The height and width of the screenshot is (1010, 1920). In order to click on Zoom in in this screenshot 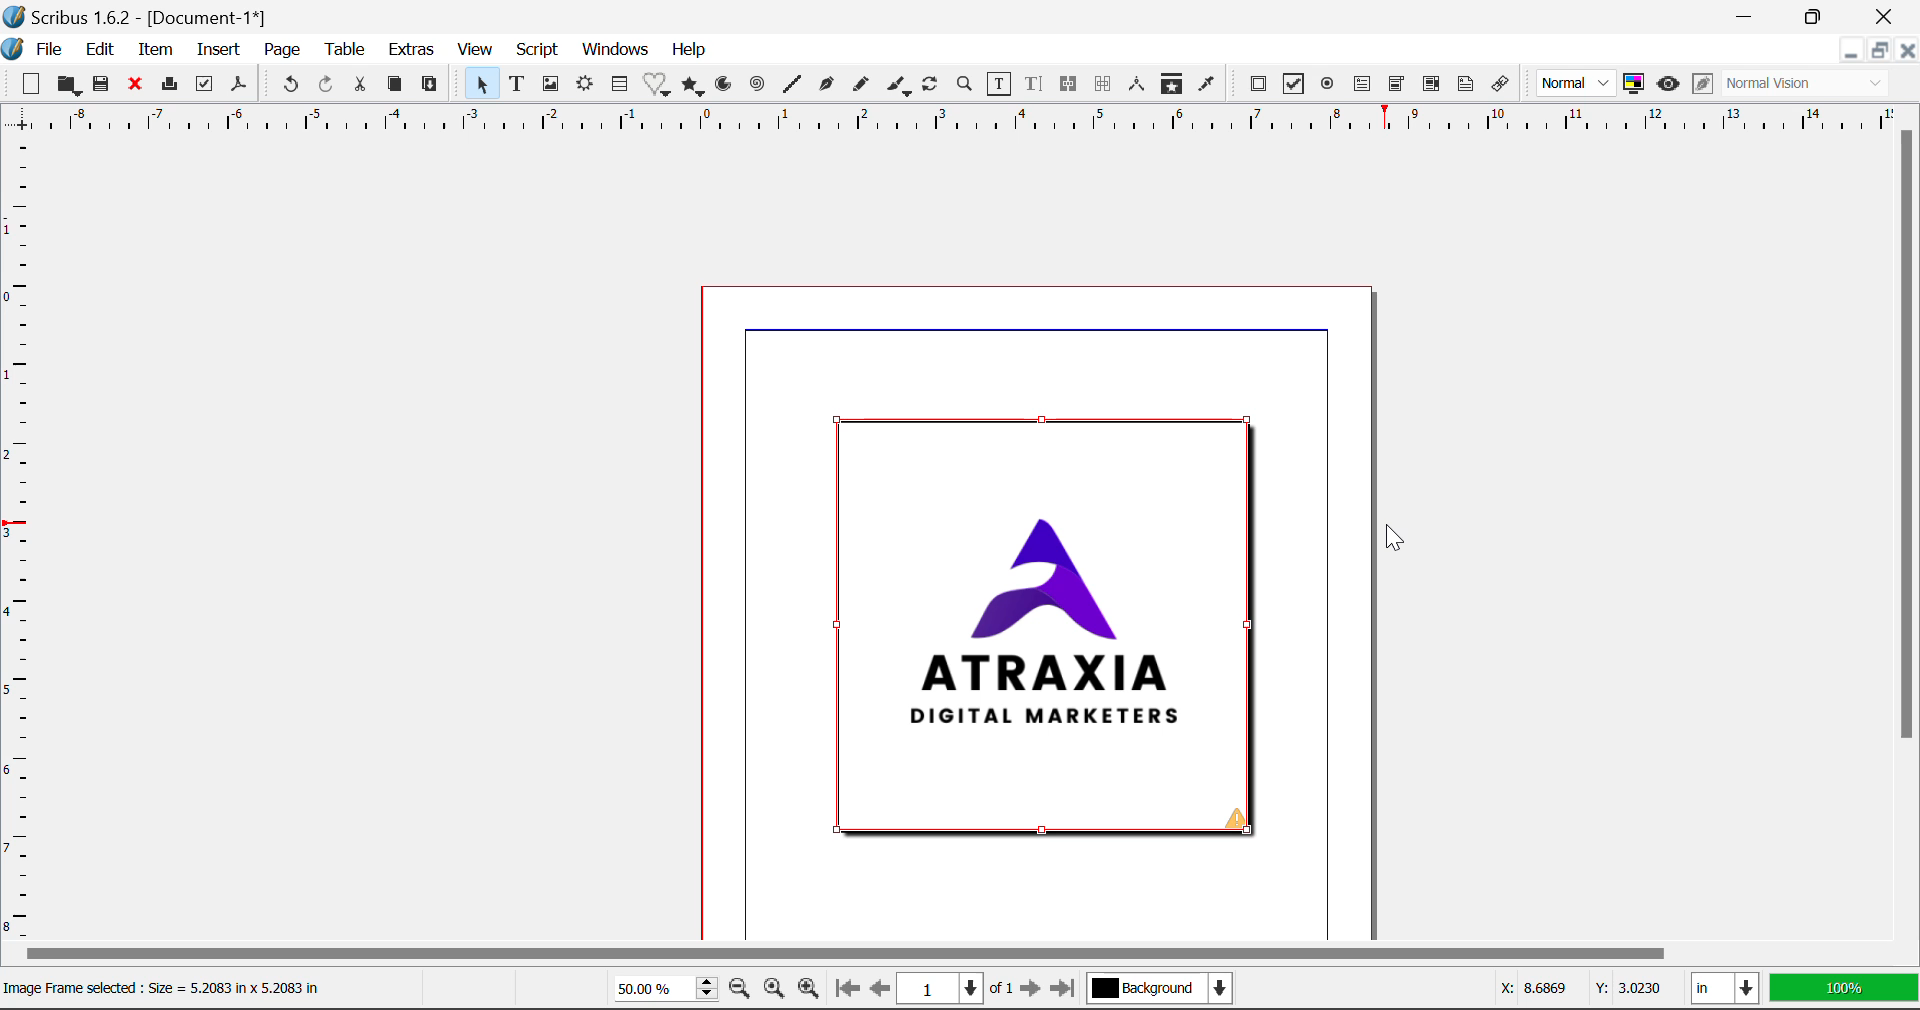, I will do `click(810, 990)`.